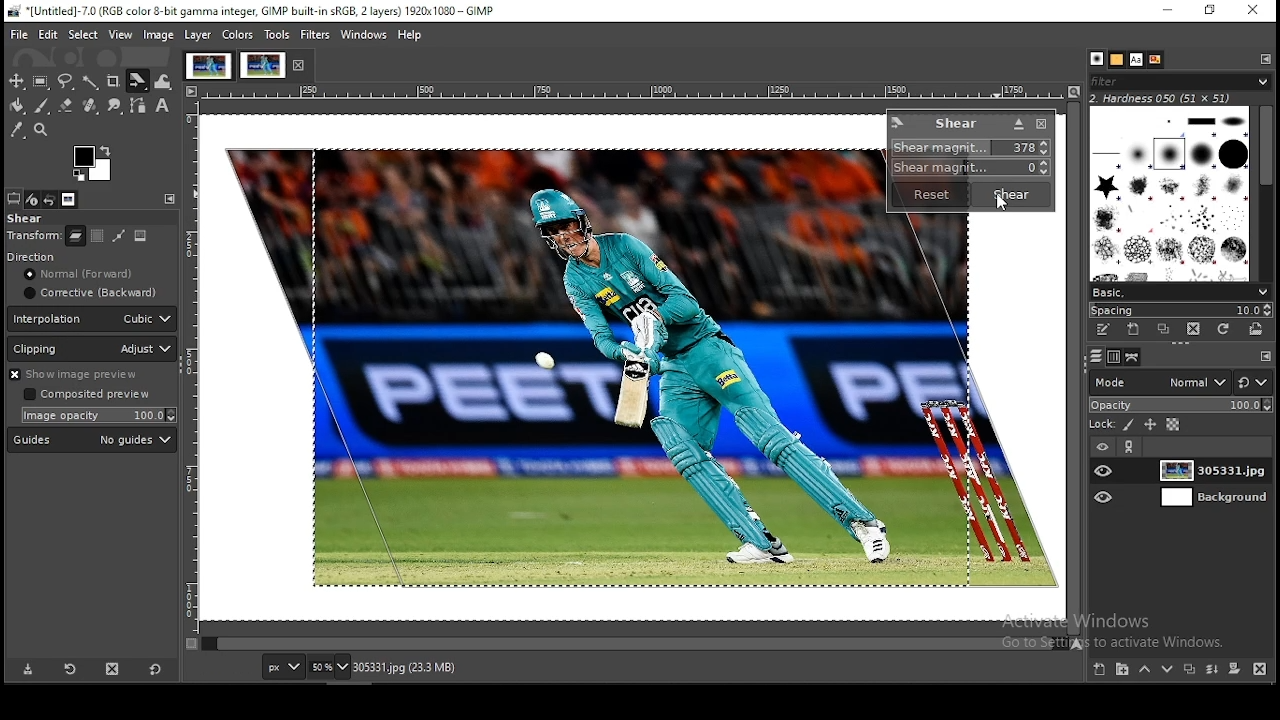 The image size is (1280, 720). I want to click on filter, so click(1181, 81).